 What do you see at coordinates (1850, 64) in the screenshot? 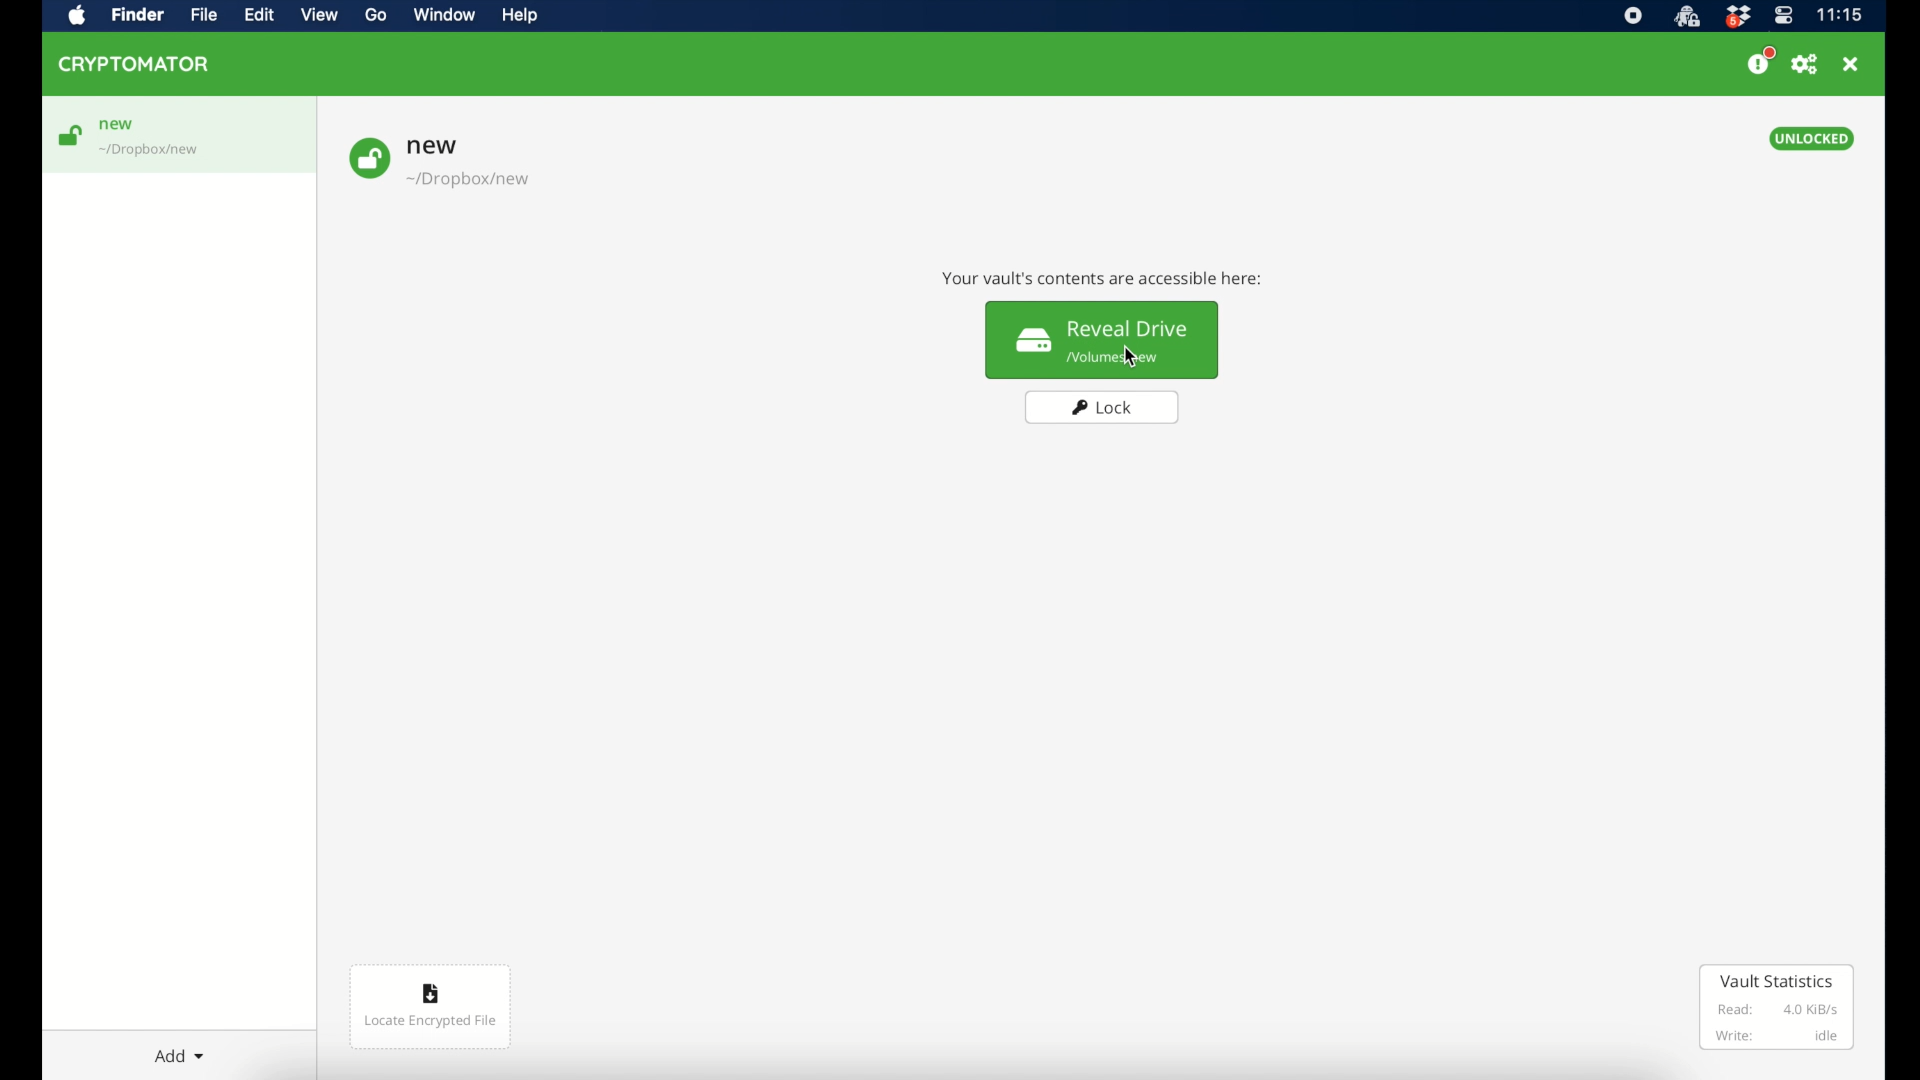
I see `close` at bounding box center [1850, 64].